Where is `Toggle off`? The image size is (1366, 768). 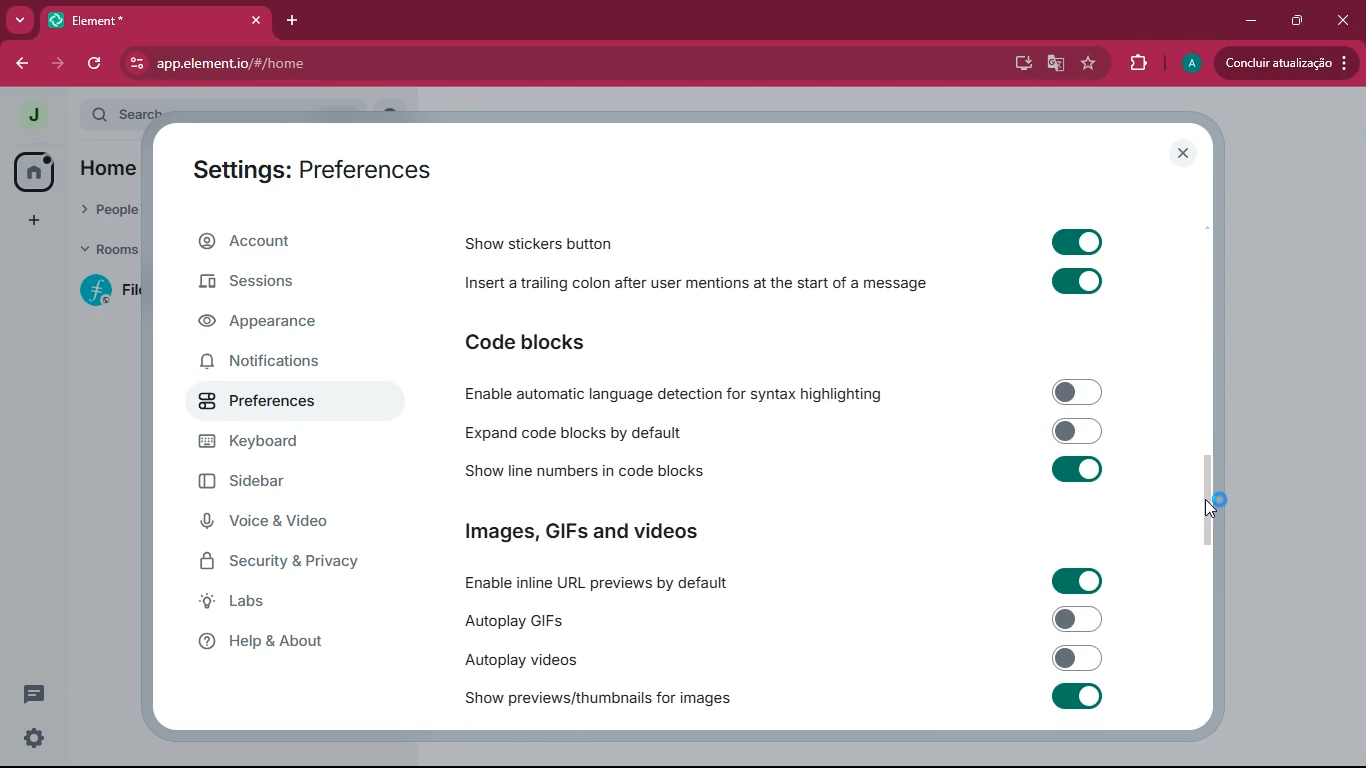
Toggle off is located at coordinates (1078, 430).